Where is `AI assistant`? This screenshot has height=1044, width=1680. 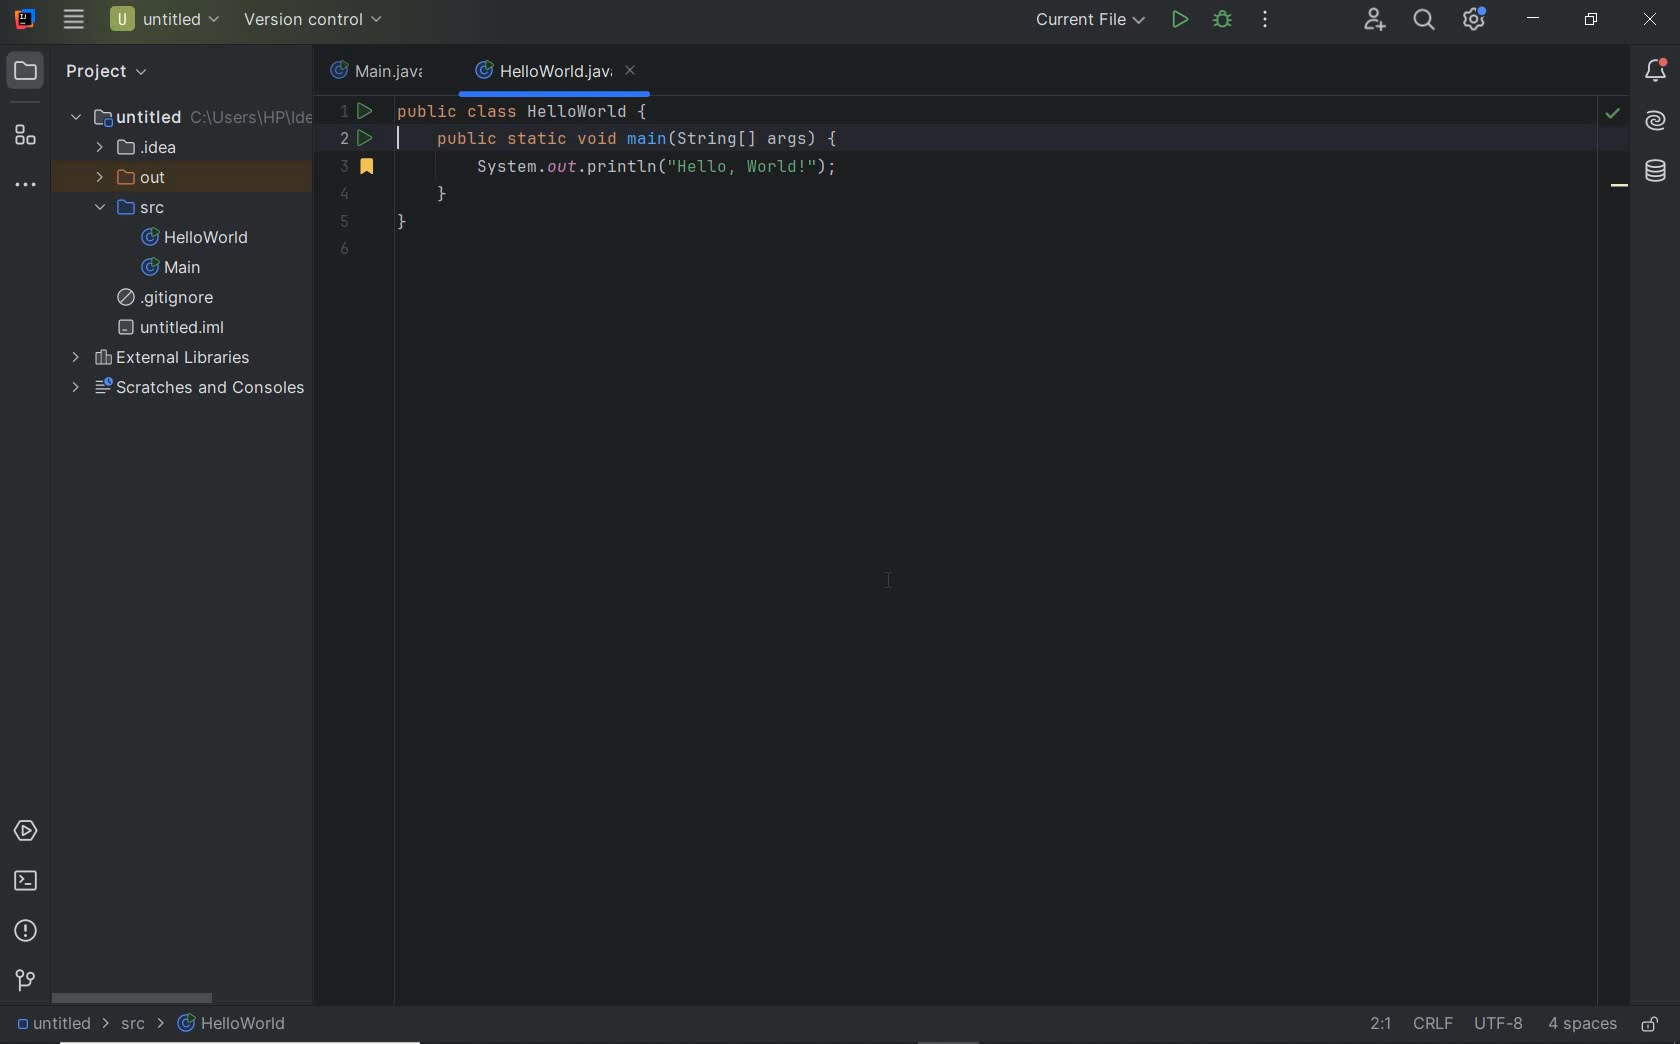
AI assistant is located at coordinates (1654, 122).